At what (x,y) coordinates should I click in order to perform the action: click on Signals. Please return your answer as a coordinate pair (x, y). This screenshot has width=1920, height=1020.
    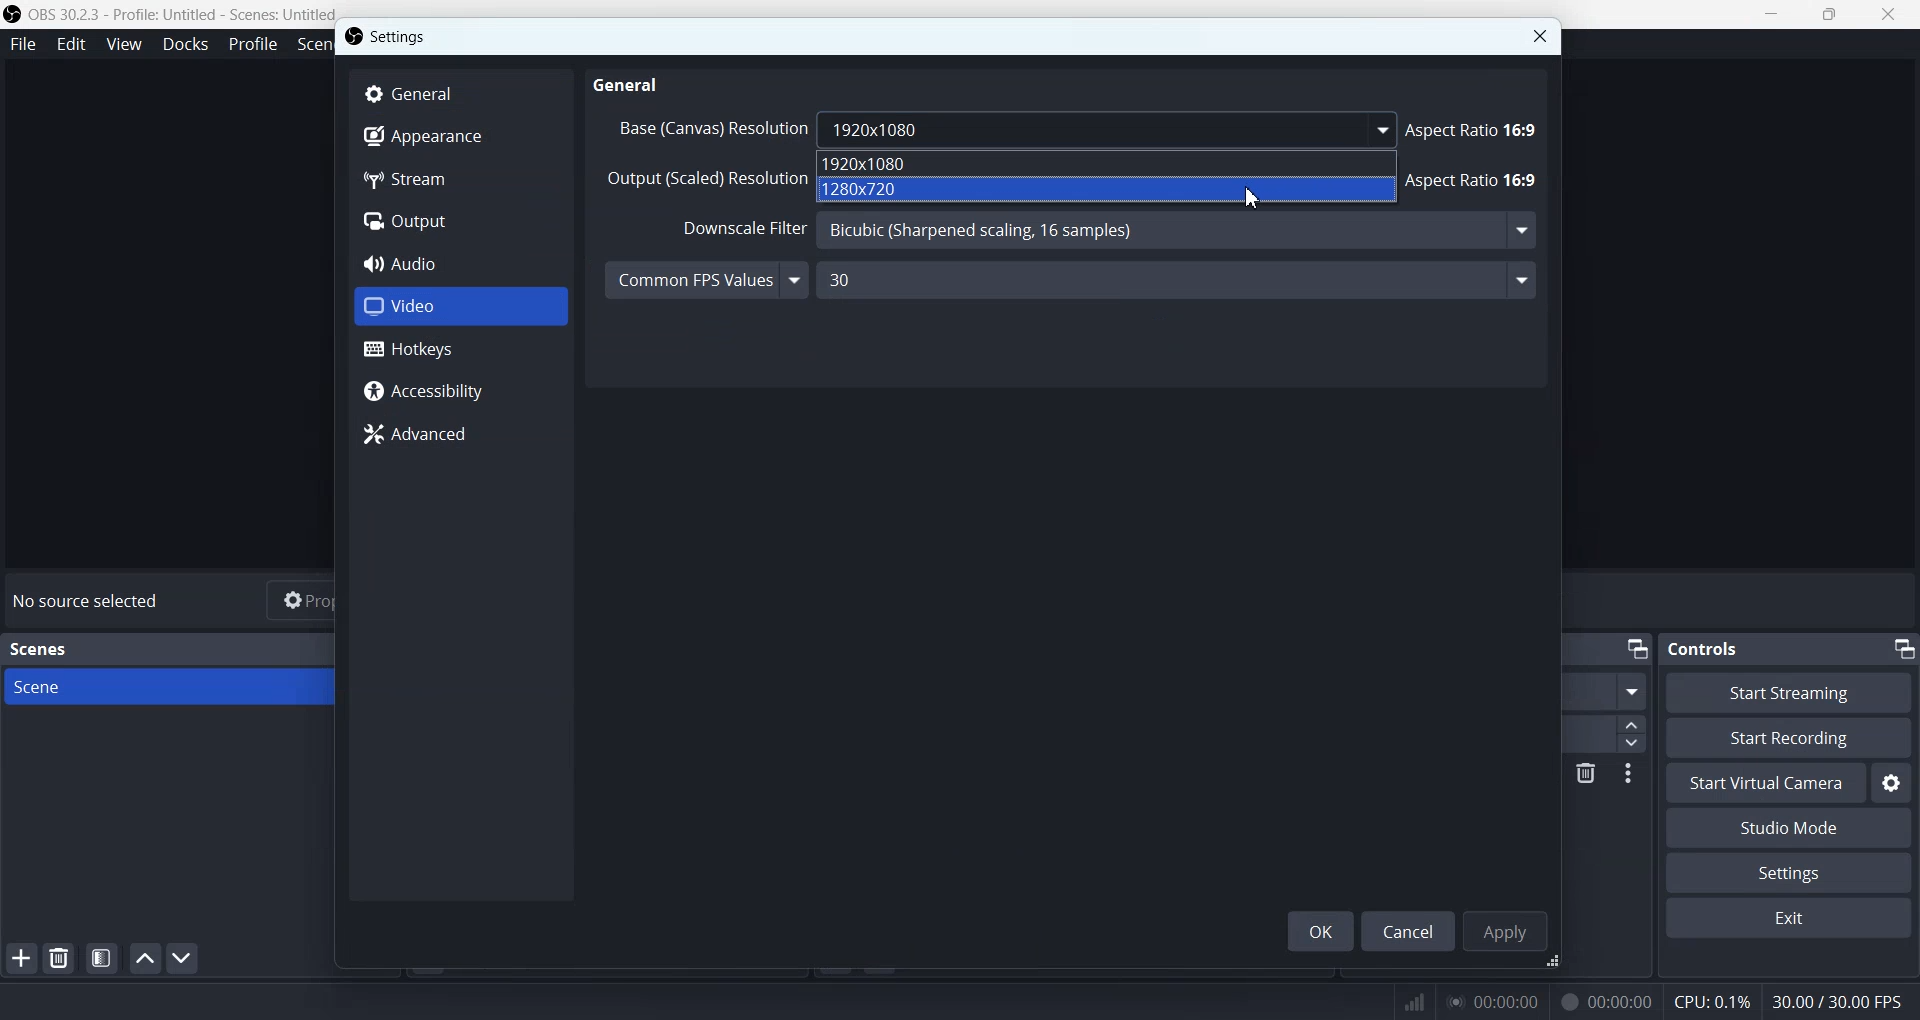
    Looking at the image, I should click on (1404, 1000).